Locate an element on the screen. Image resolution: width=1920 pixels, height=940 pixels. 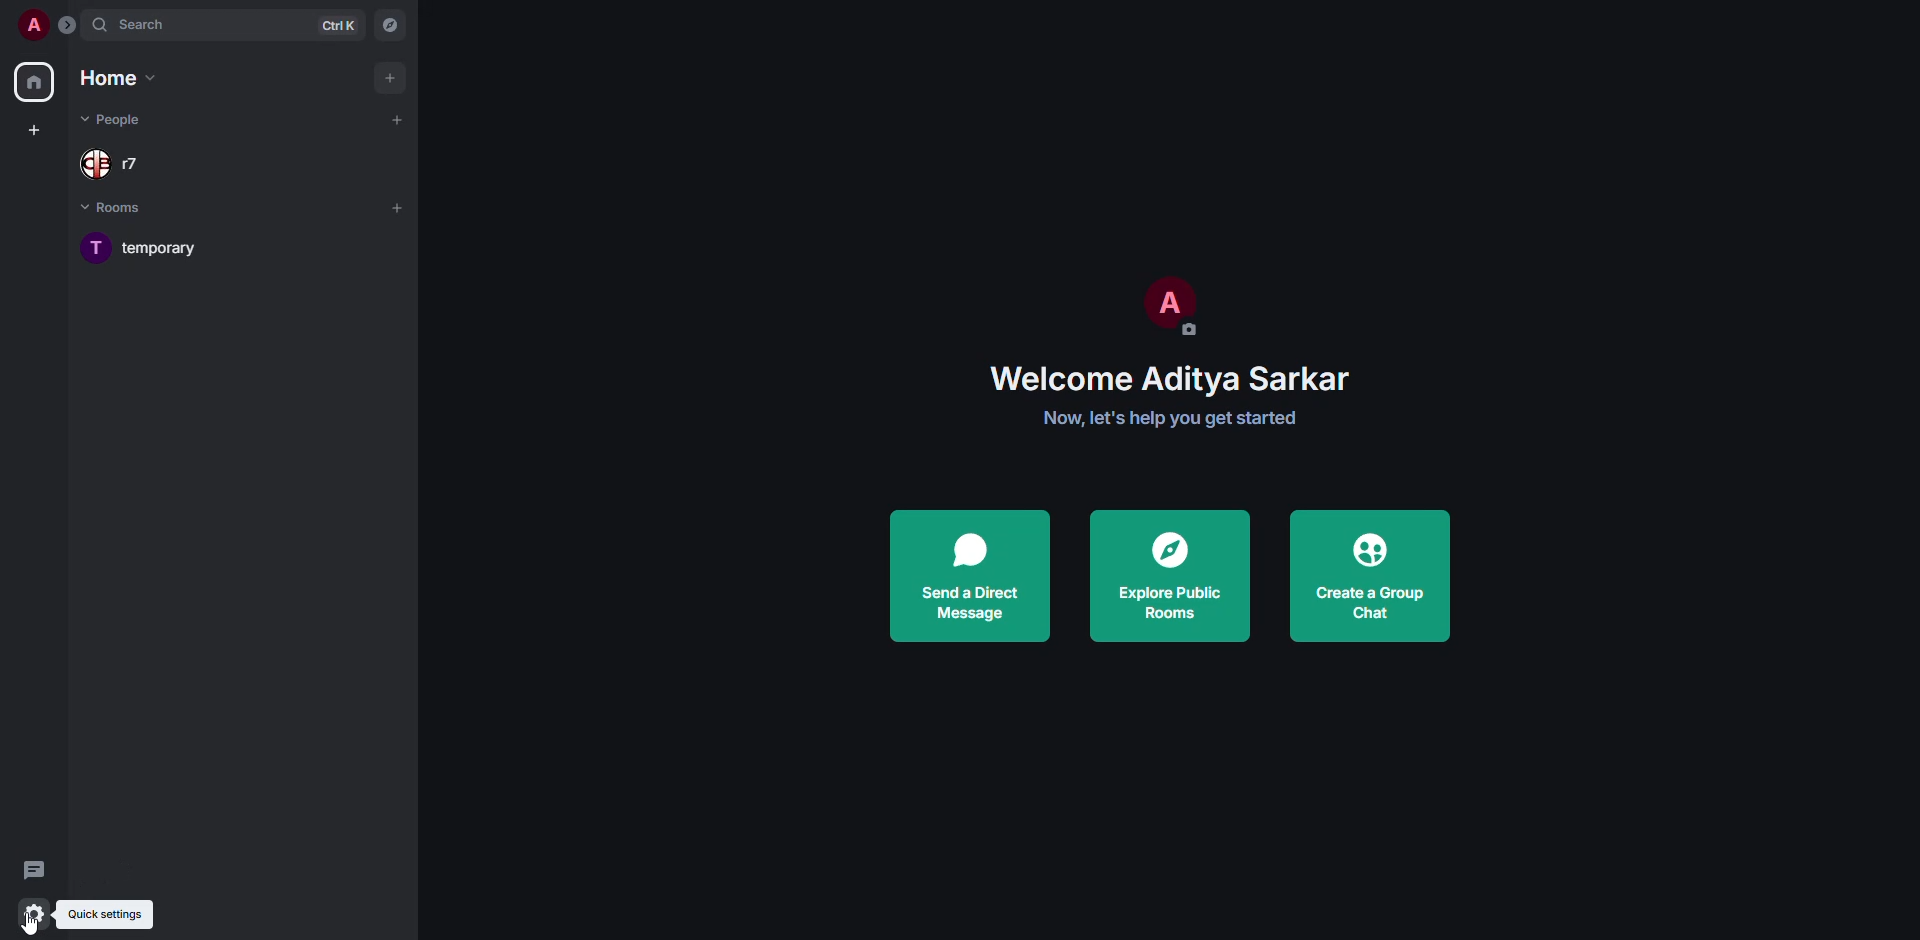
room is located at coordinates (169, 248).